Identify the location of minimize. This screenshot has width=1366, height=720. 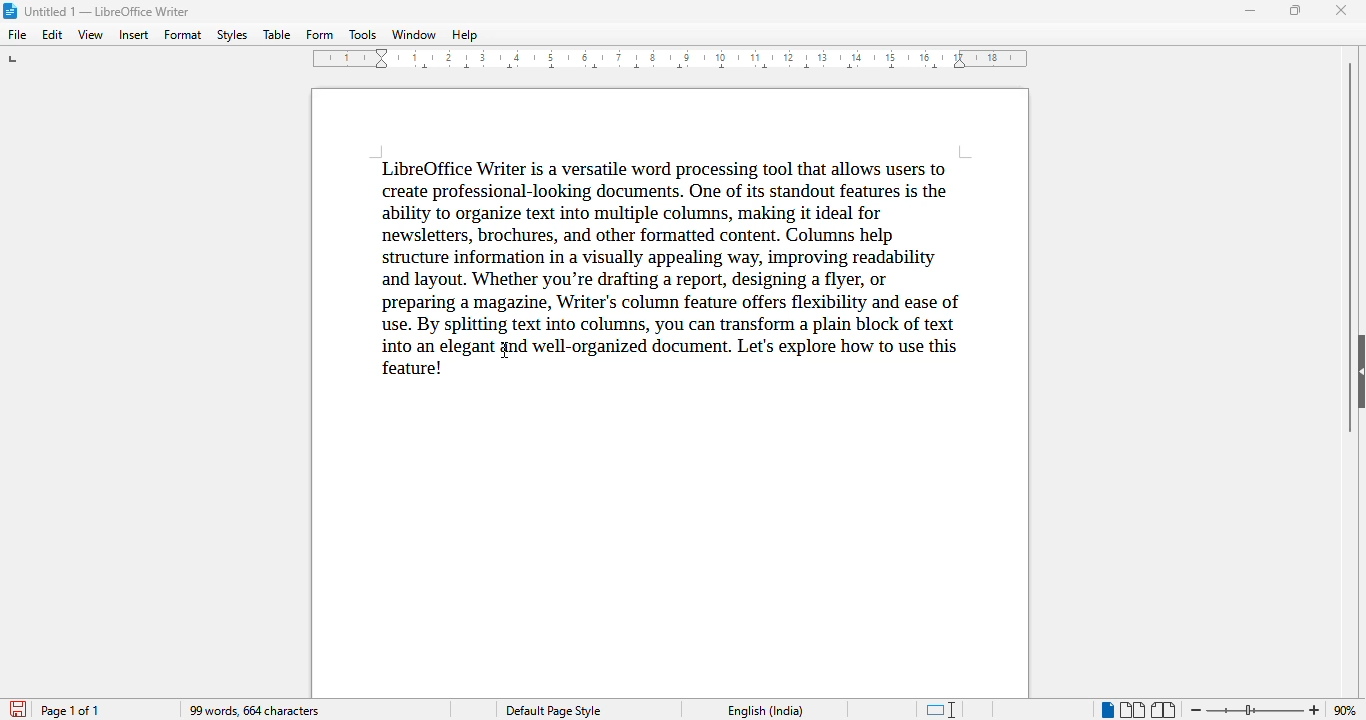
(1252, 11).